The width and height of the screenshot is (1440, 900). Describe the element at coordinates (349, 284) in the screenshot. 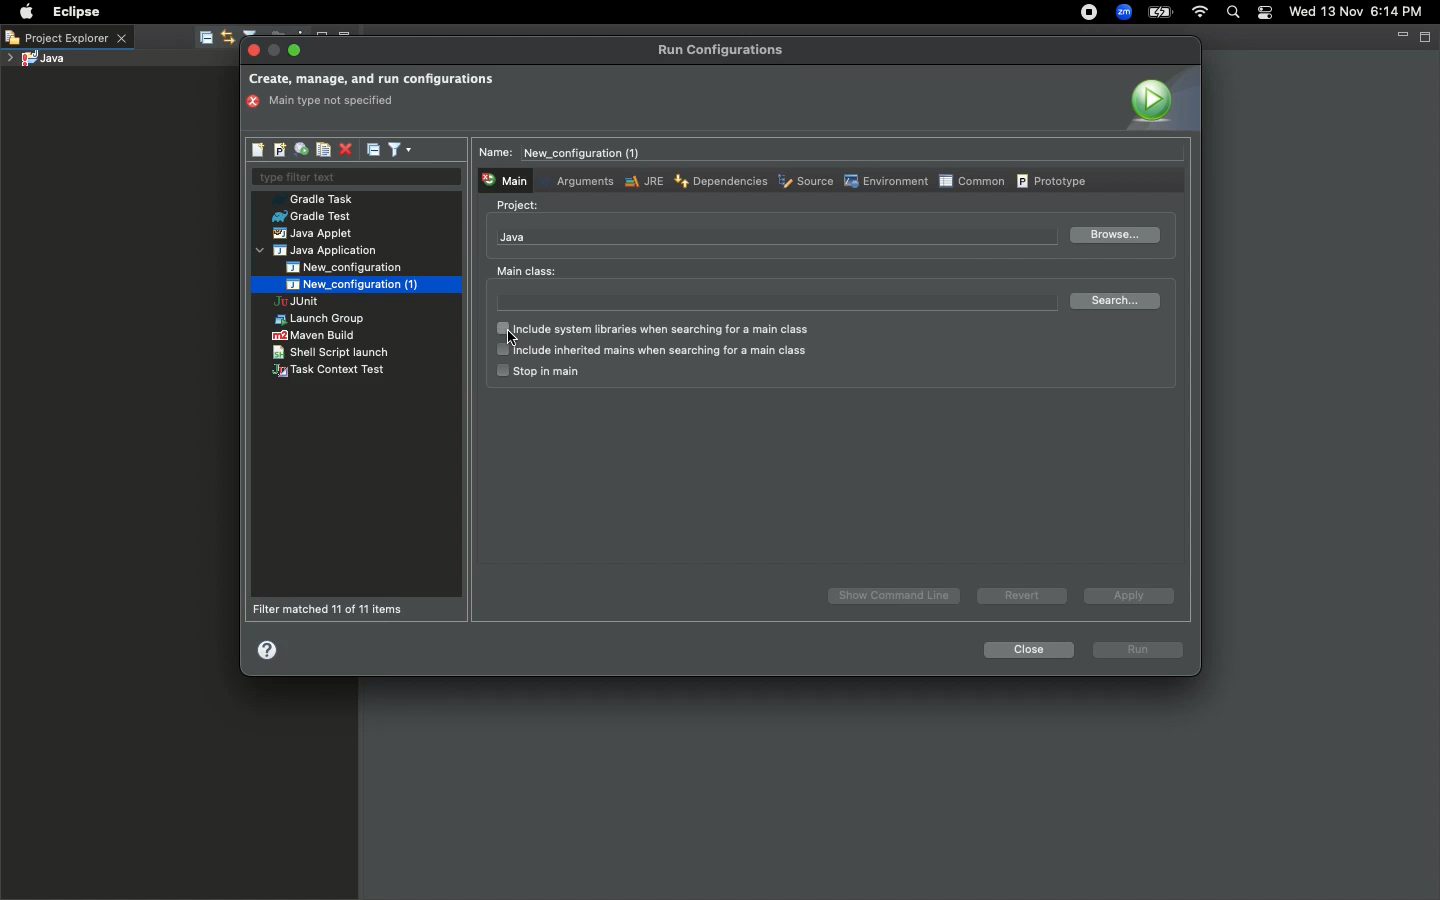

I see `New_configuration (1)` at that location.